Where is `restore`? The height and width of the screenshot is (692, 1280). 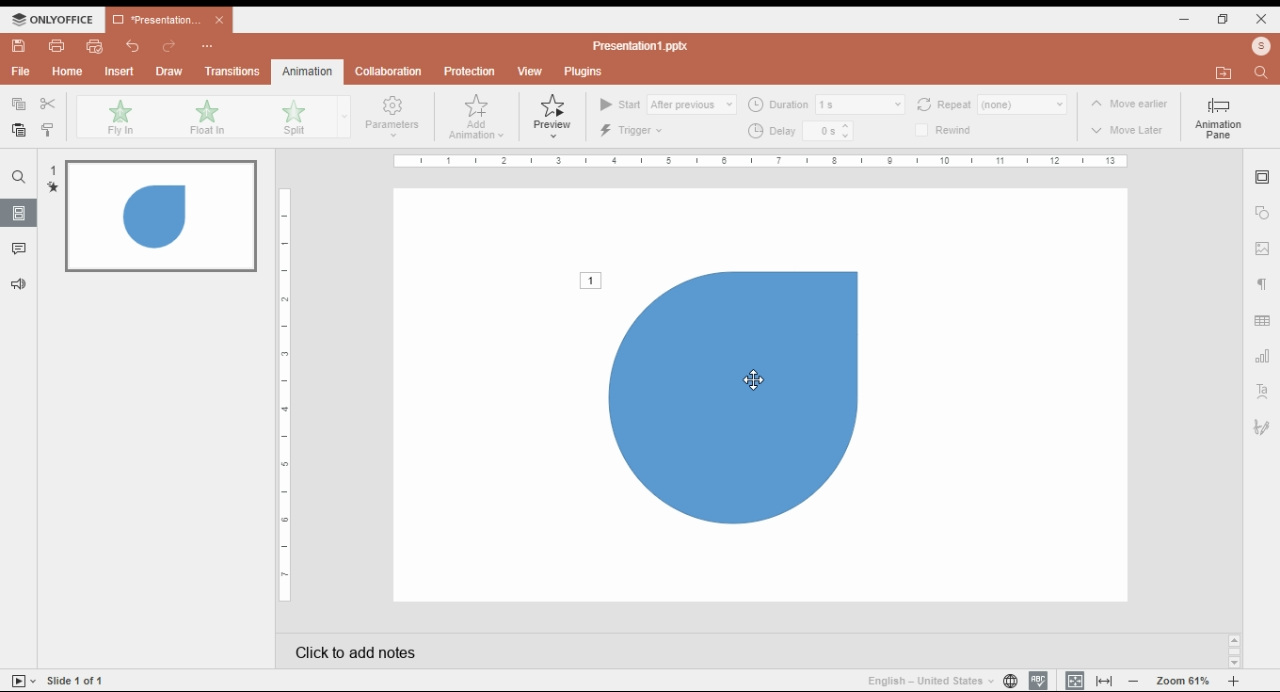 restore is located at coordinates (1224, 20).